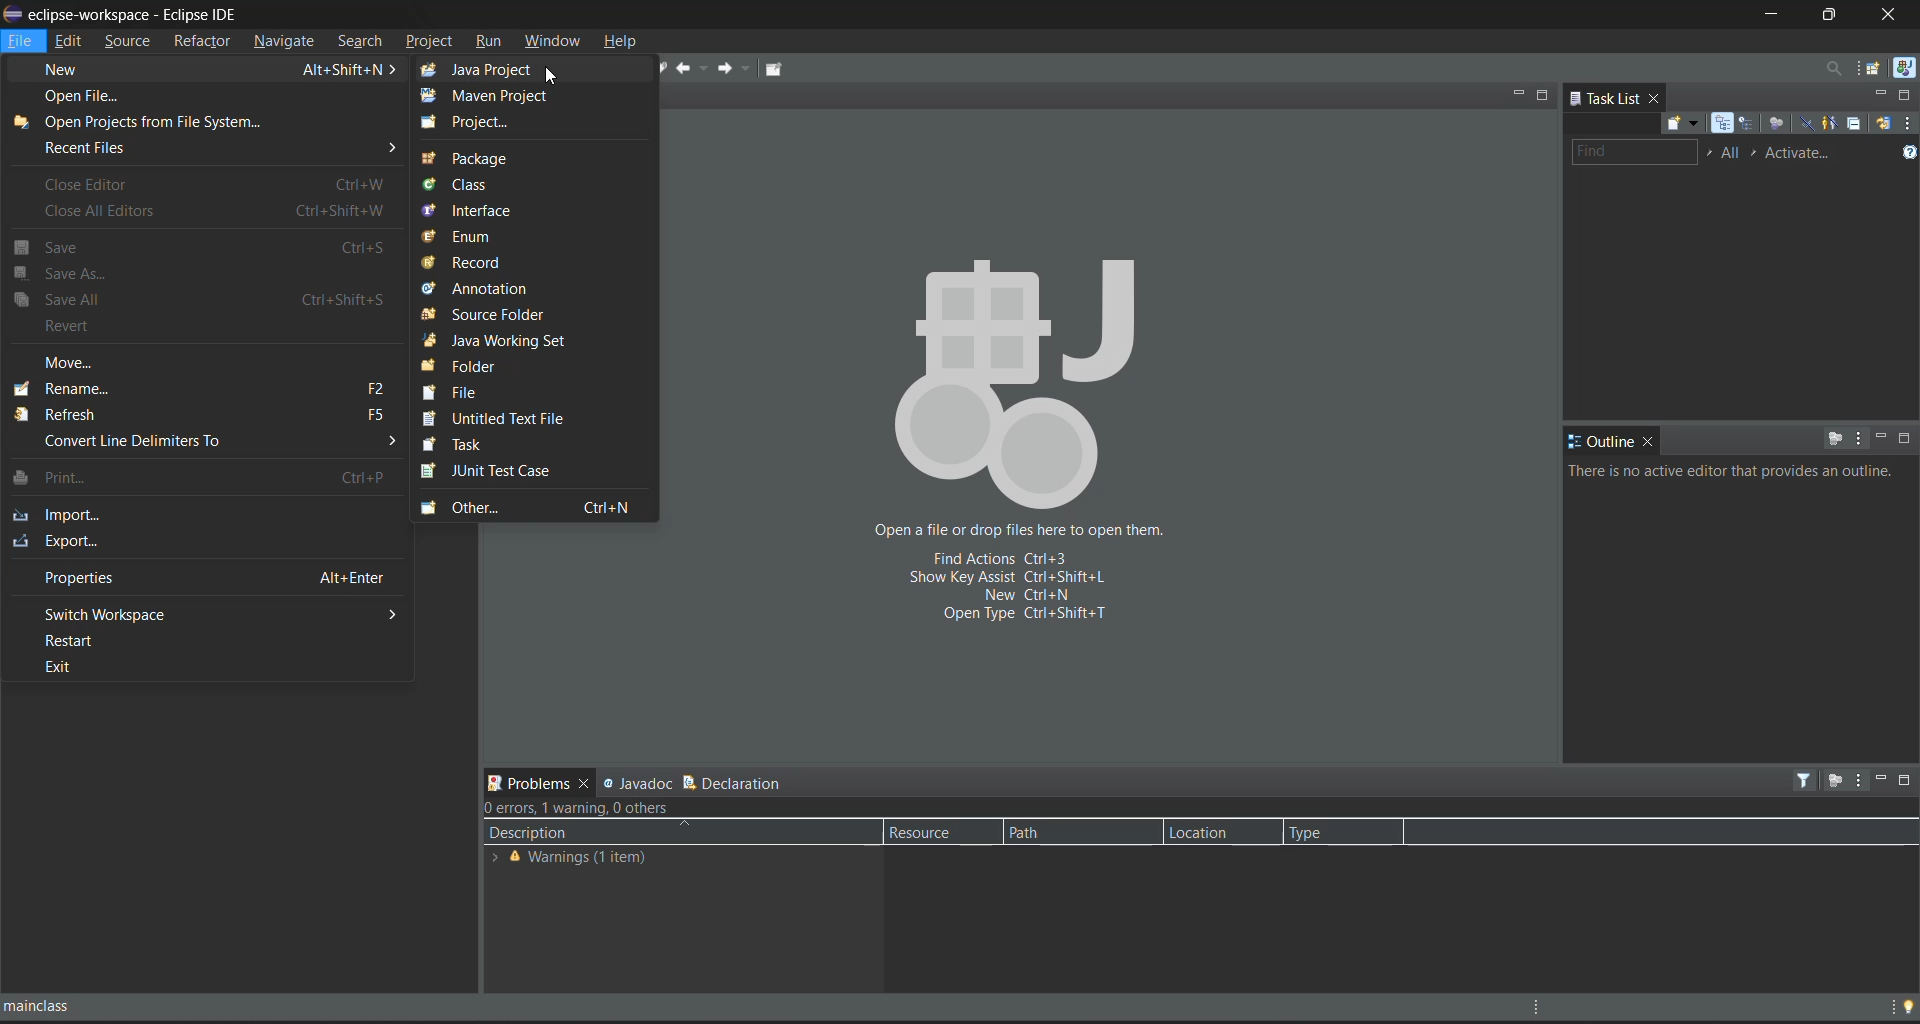  Describe the element at coordinates (213, 70) in the screenshot. I see `new` at that location.